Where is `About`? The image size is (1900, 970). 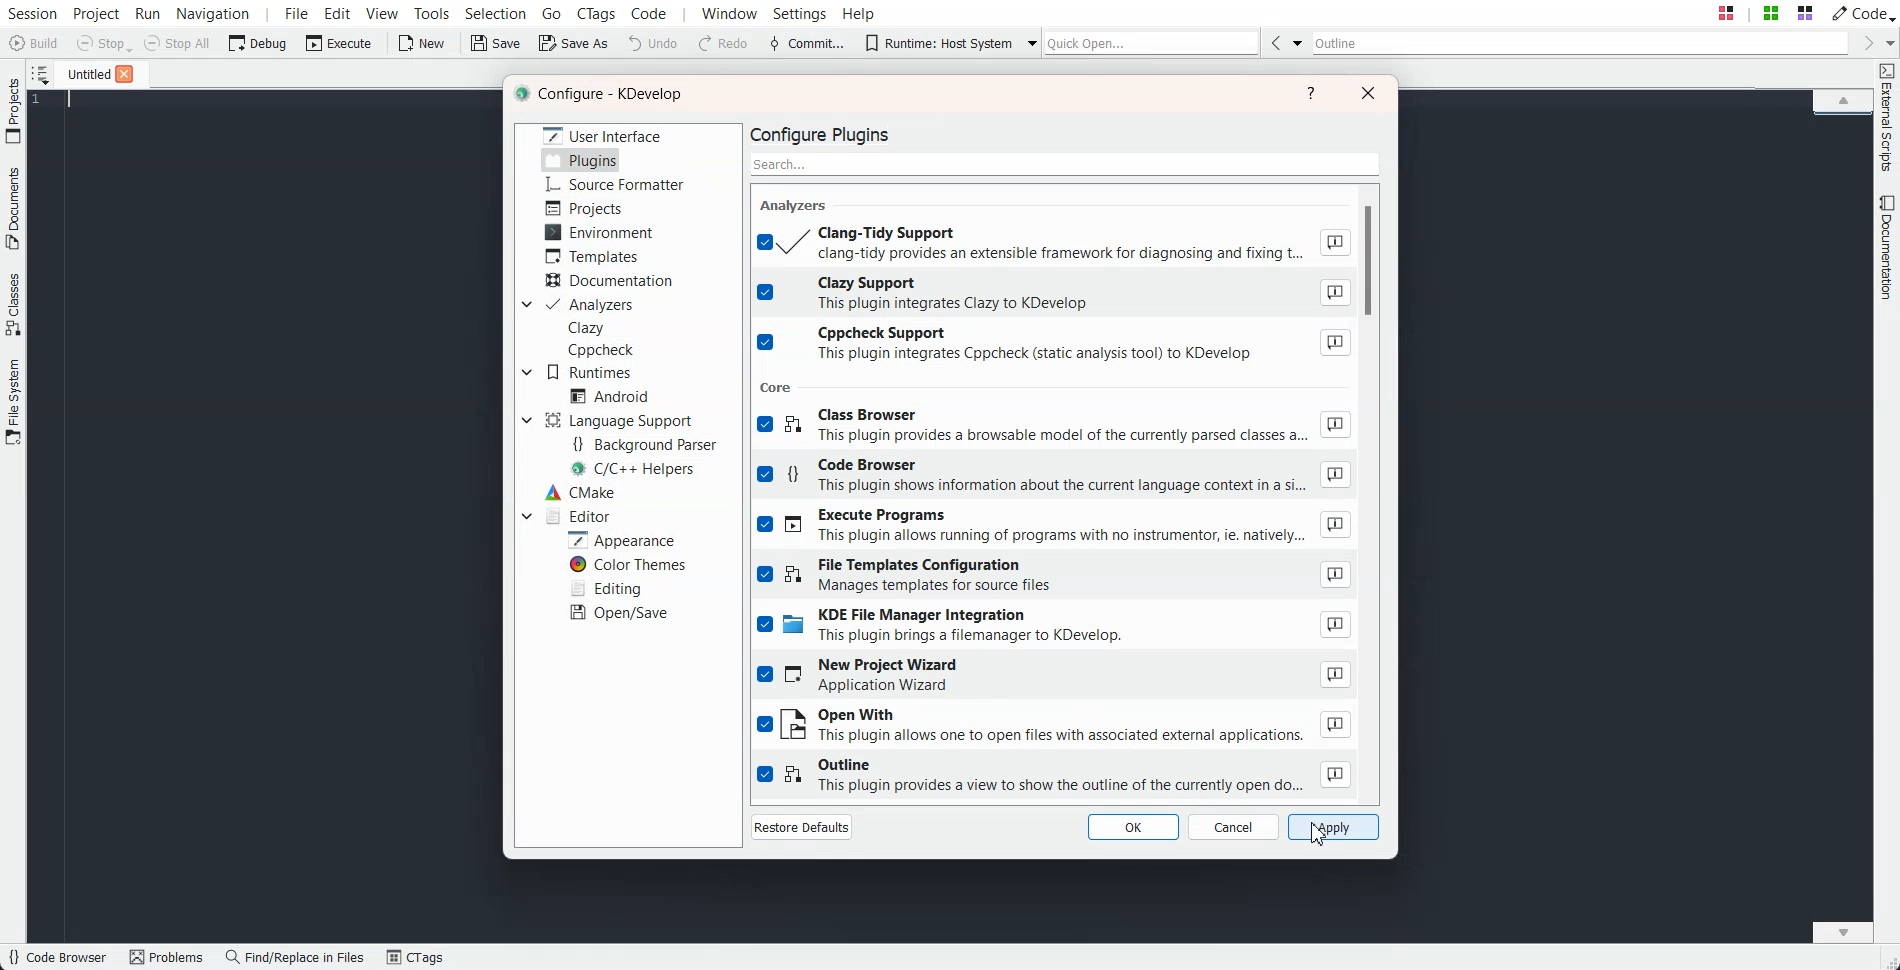 About is located at coordinates (1334, 293).